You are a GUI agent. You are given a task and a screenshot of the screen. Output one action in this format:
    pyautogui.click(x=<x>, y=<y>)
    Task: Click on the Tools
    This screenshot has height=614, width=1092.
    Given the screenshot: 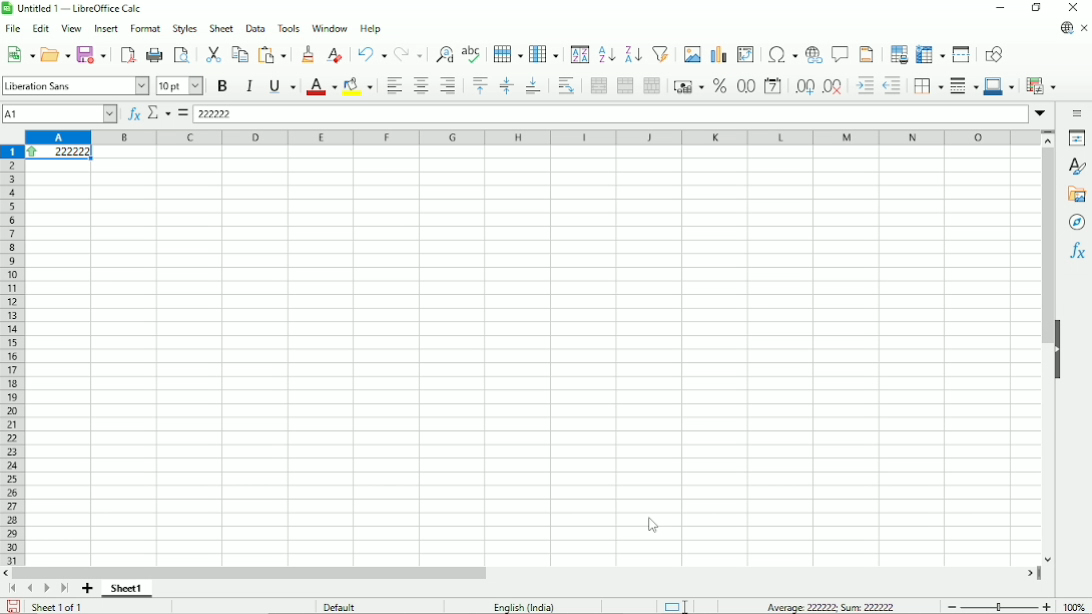 What is the action you would take?
    pyautogui.click(x=287, y=27)
    